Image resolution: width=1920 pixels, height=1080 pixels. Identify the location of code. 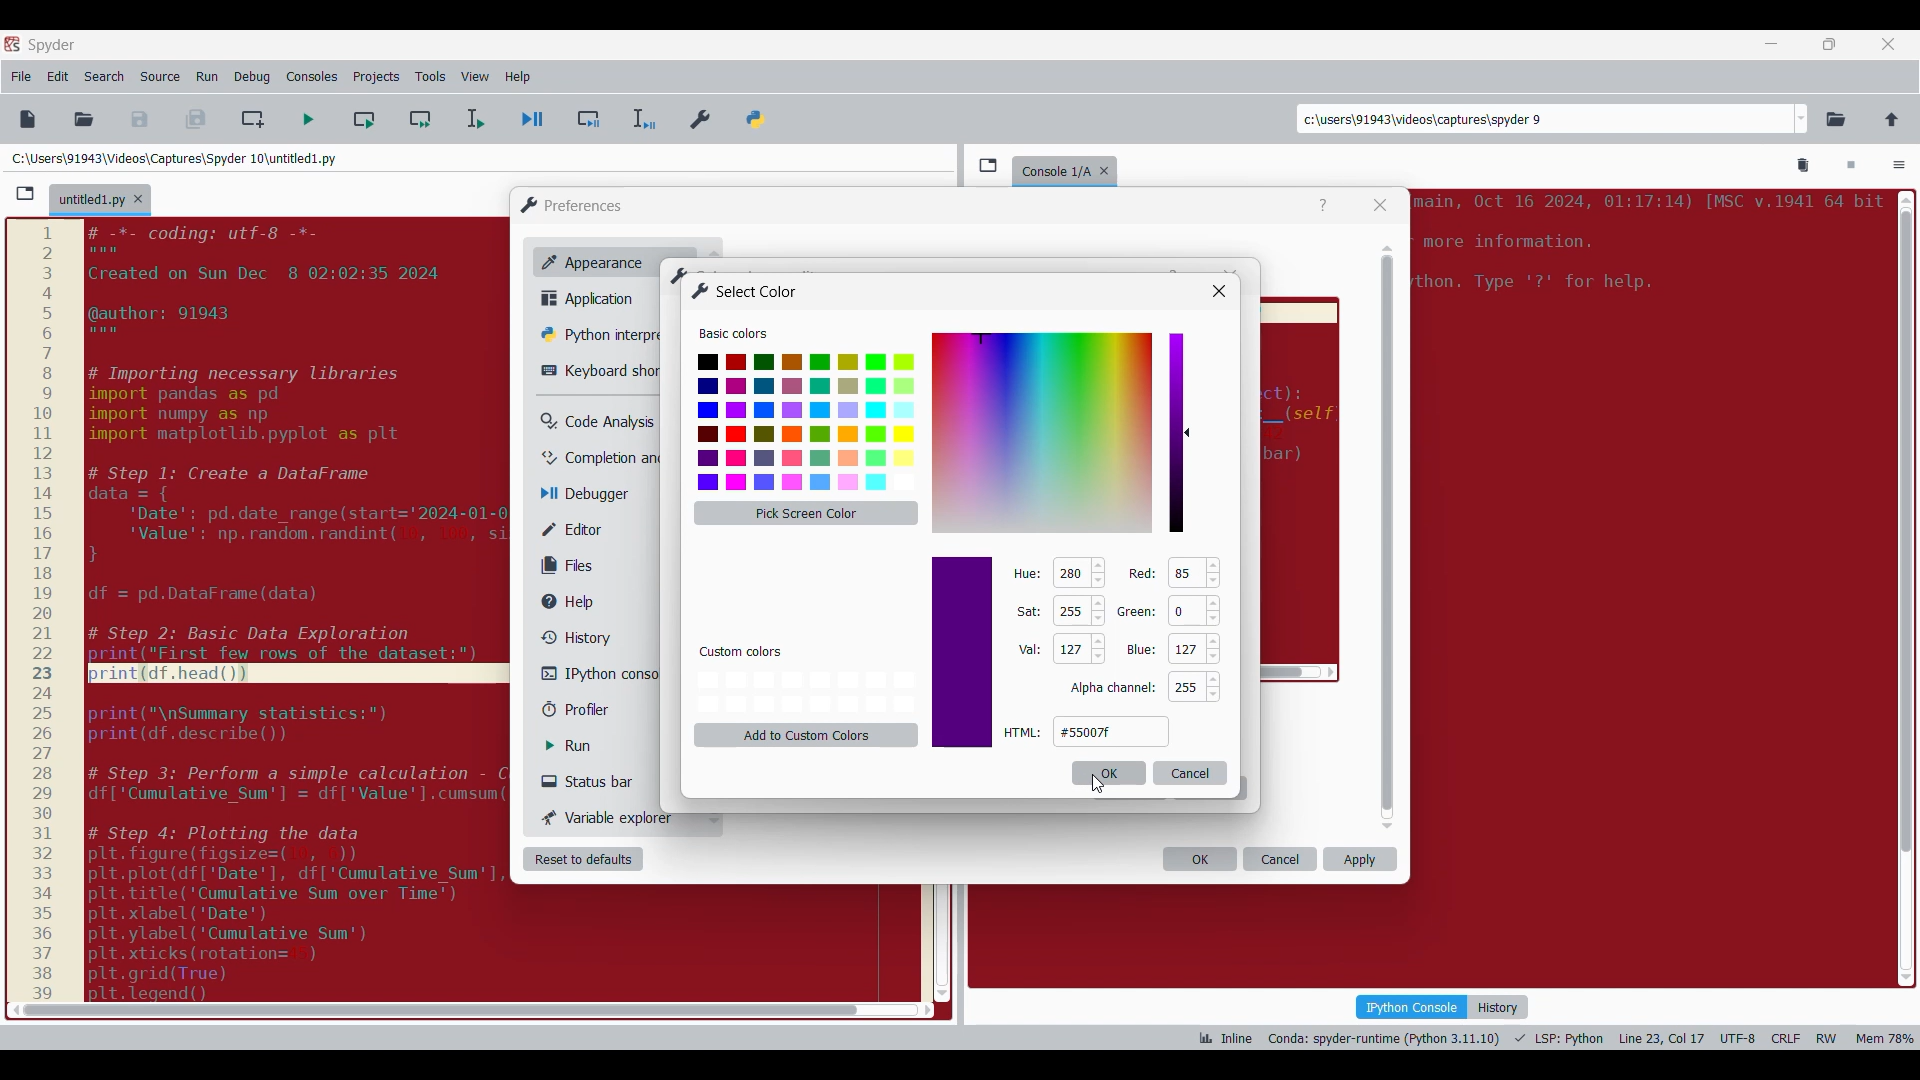
(287, 607).